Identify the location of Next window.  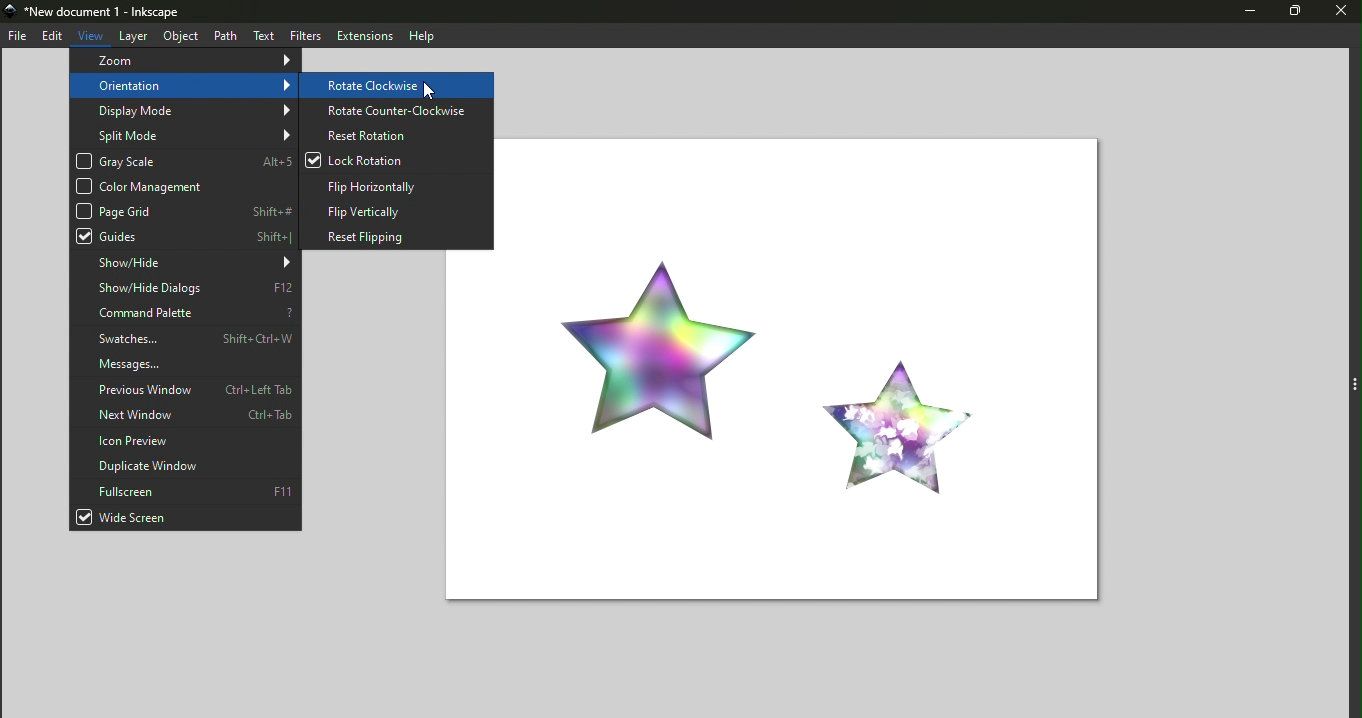
(185, 416).